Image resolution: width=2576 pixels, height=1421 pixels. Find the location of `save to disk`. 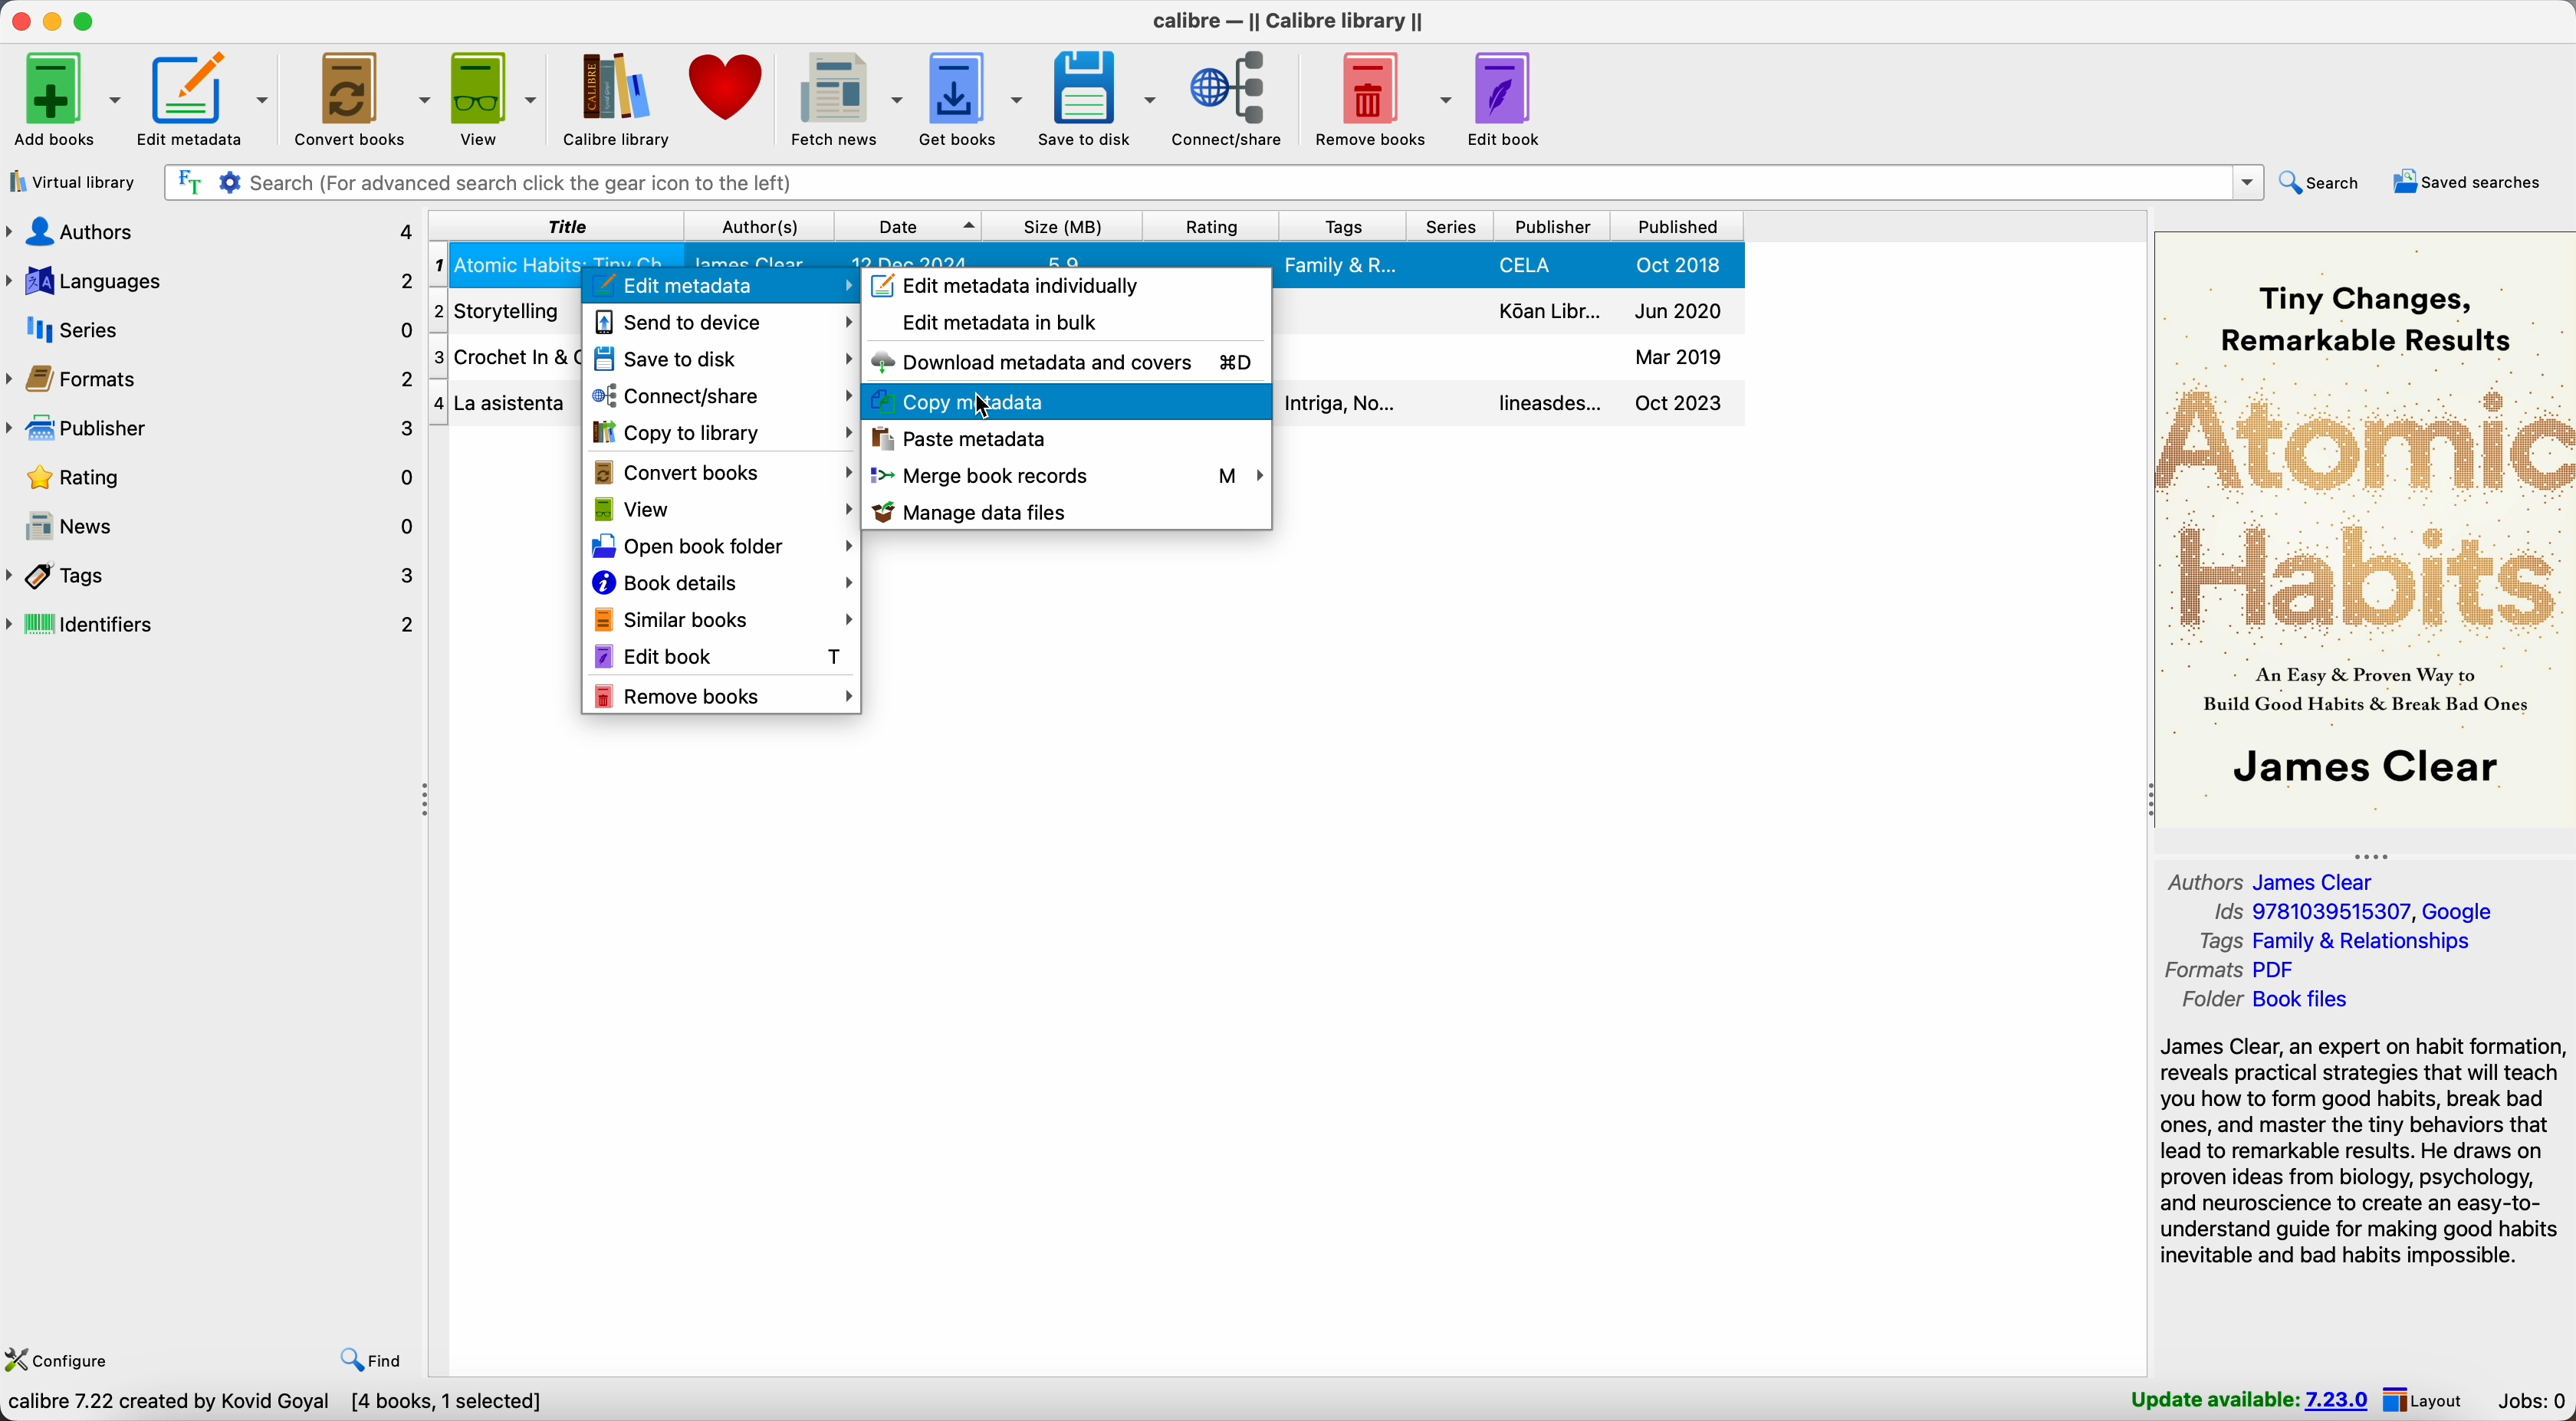

save to disk is located at coordinates (724, 361).